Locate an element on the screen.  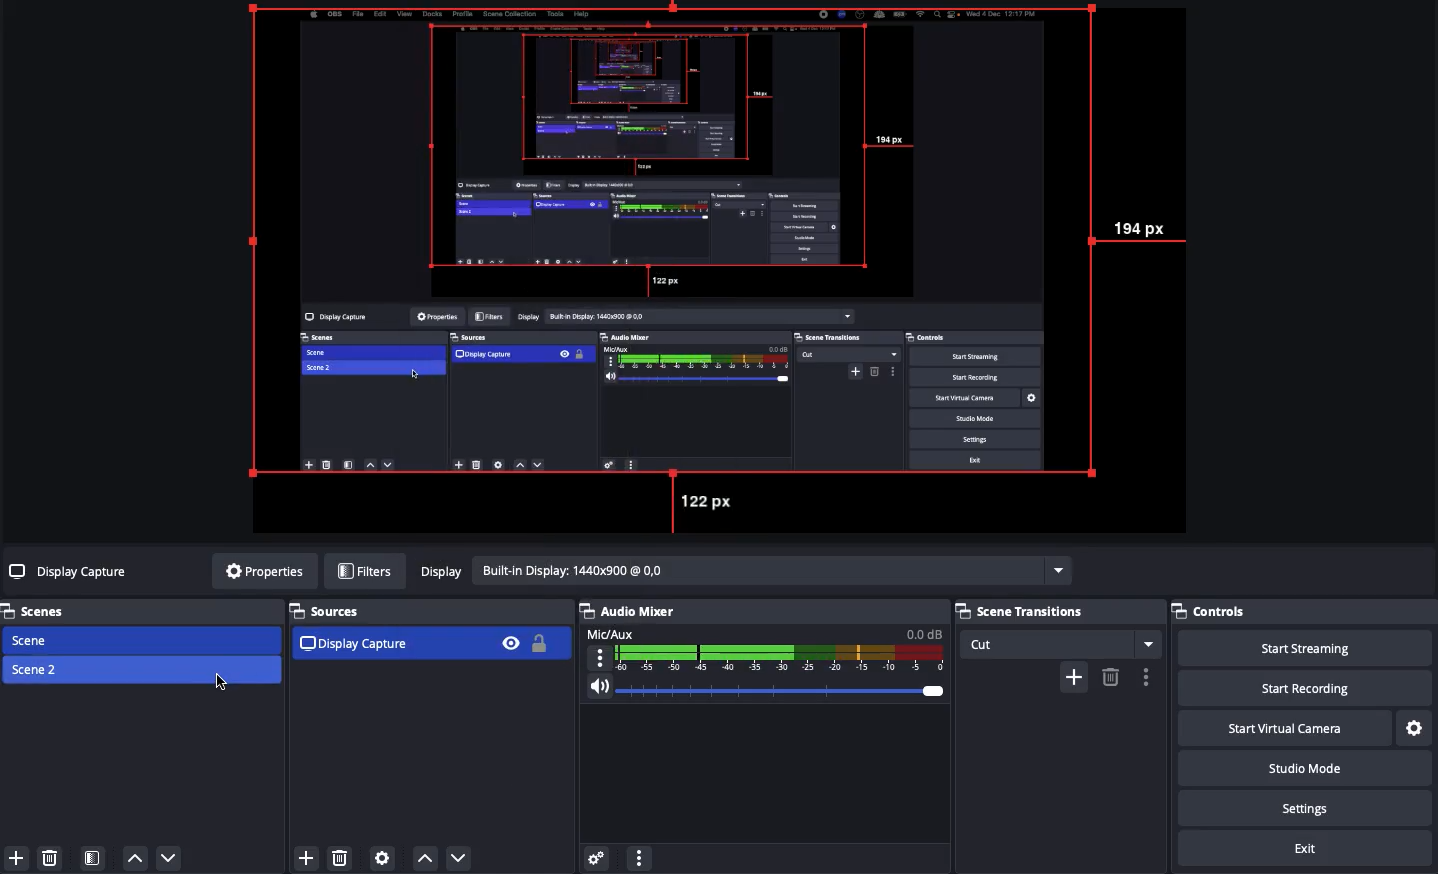
Audio mixer is located at coordinates (630, 611).